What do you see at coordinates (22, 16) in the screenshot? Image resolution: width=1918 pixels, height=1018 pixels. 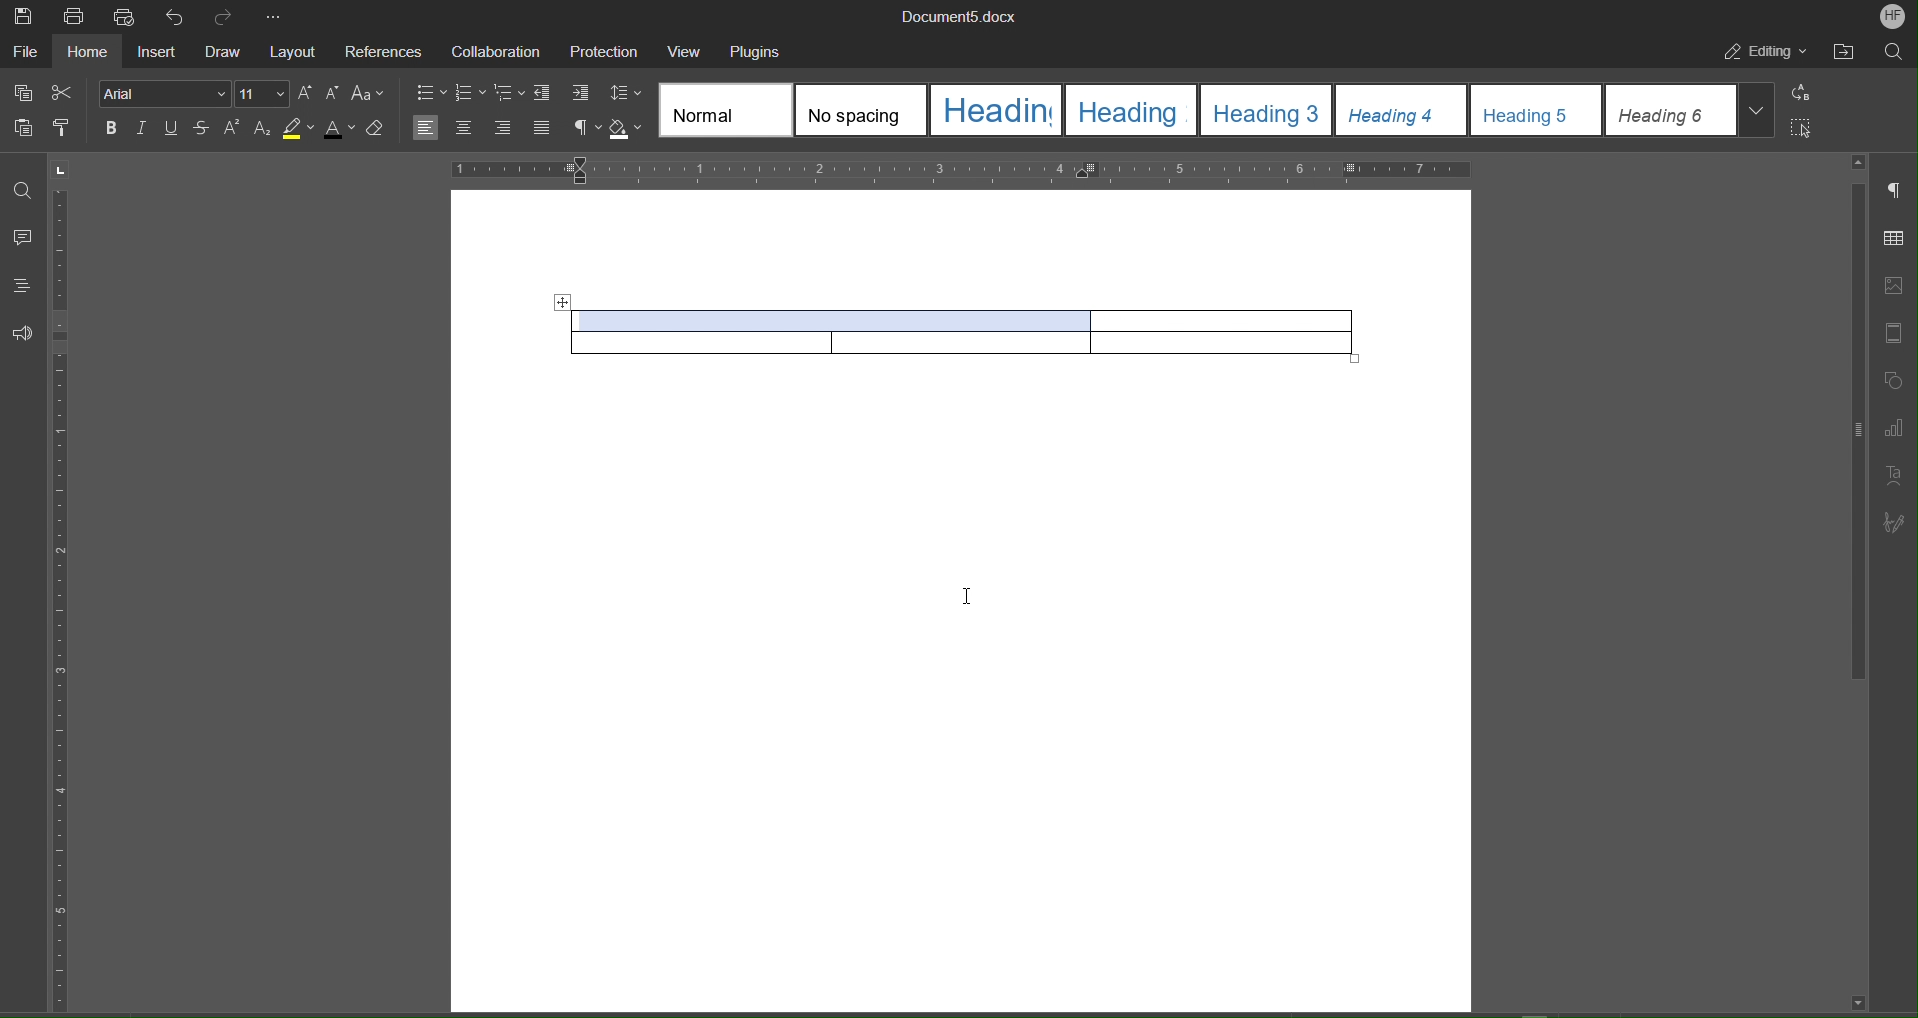 I see `Save` at bounding box center [22, 16].